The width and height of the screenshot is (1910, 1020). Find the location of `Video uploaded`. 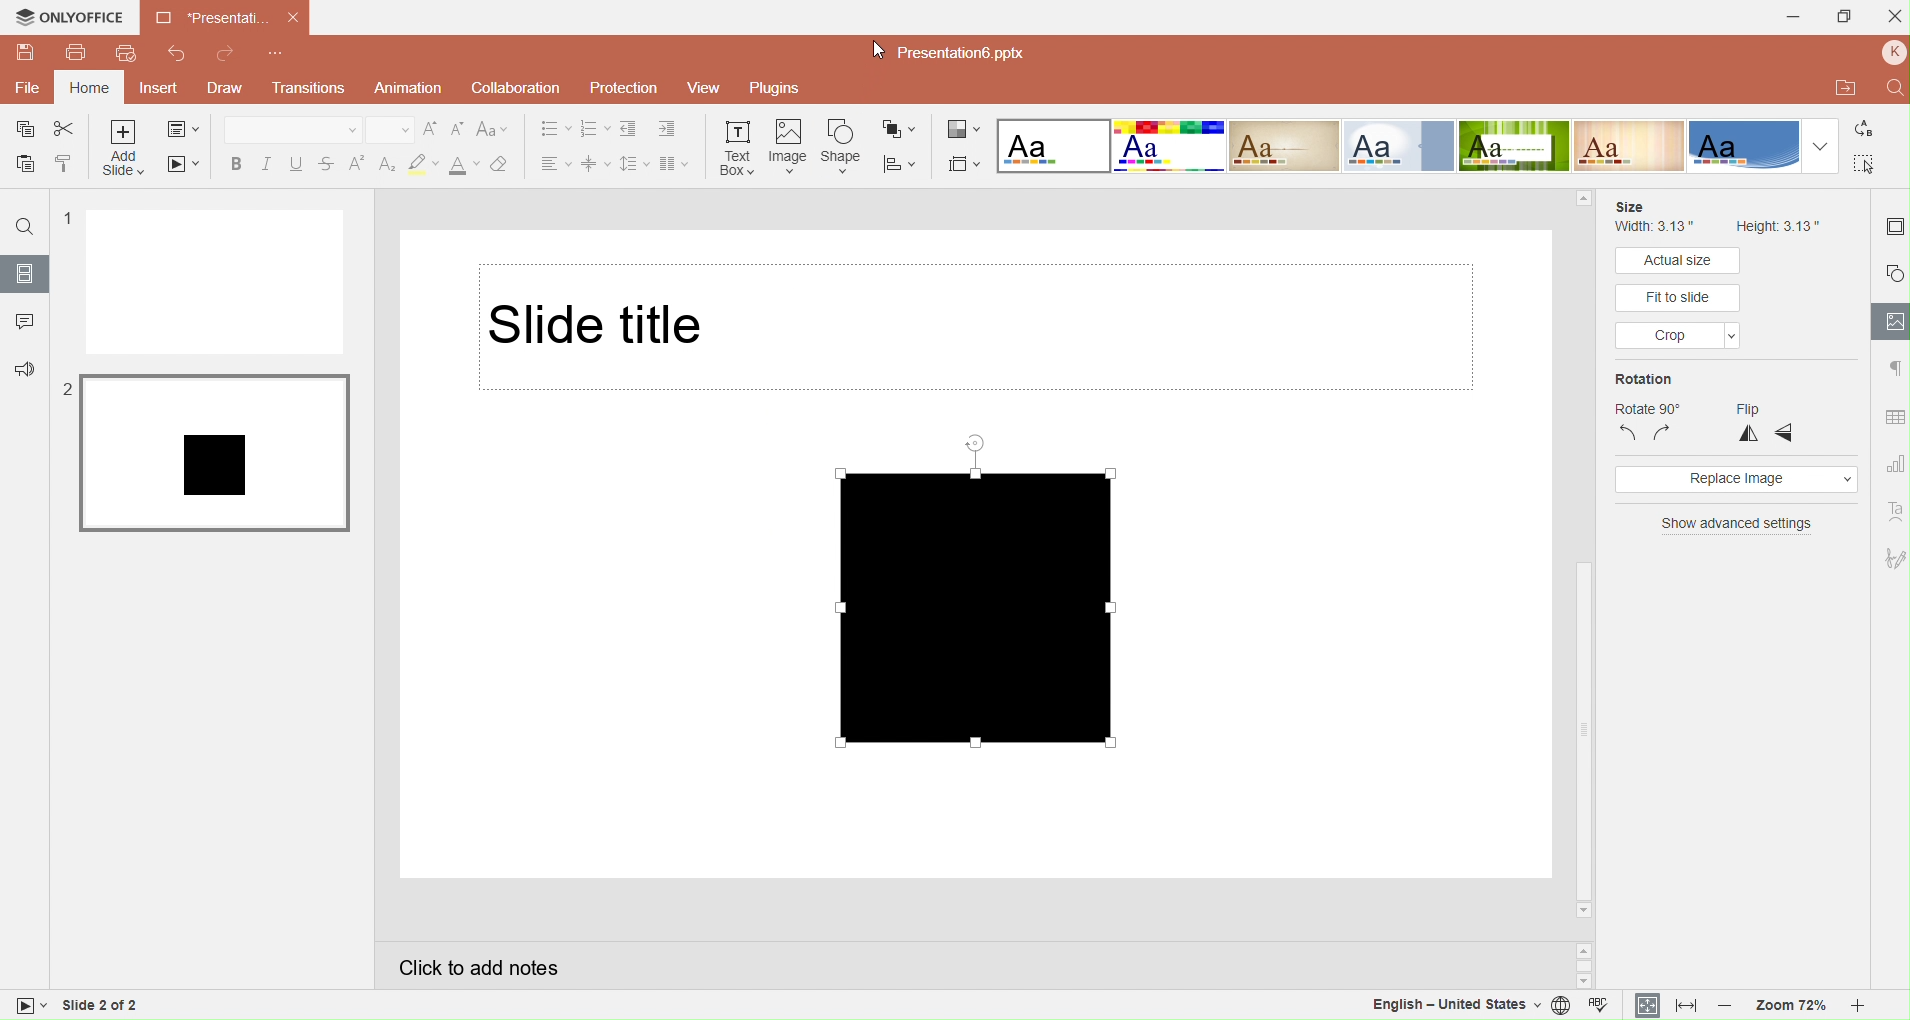

Video uploaded is located at coordinates (1003, 595).